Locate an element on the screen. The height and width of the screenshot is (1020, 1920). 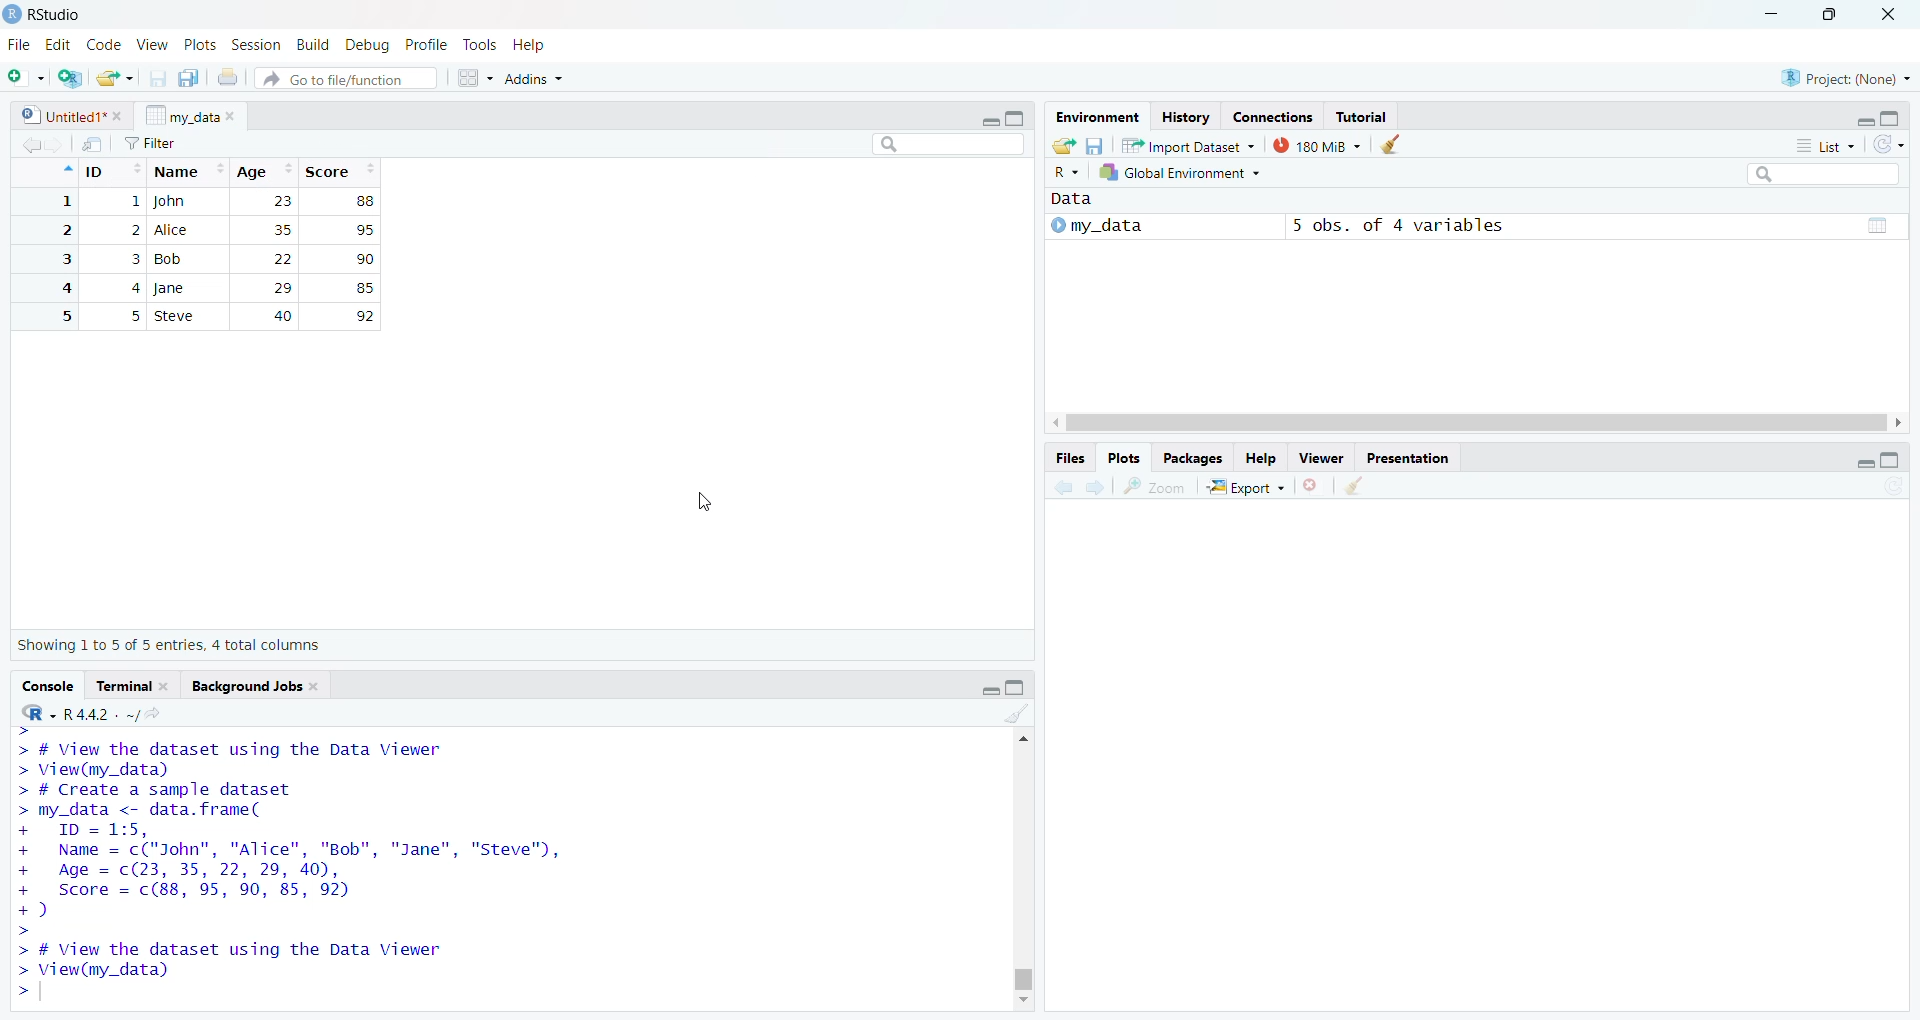
Packages is located at coordinates (1194, 458).